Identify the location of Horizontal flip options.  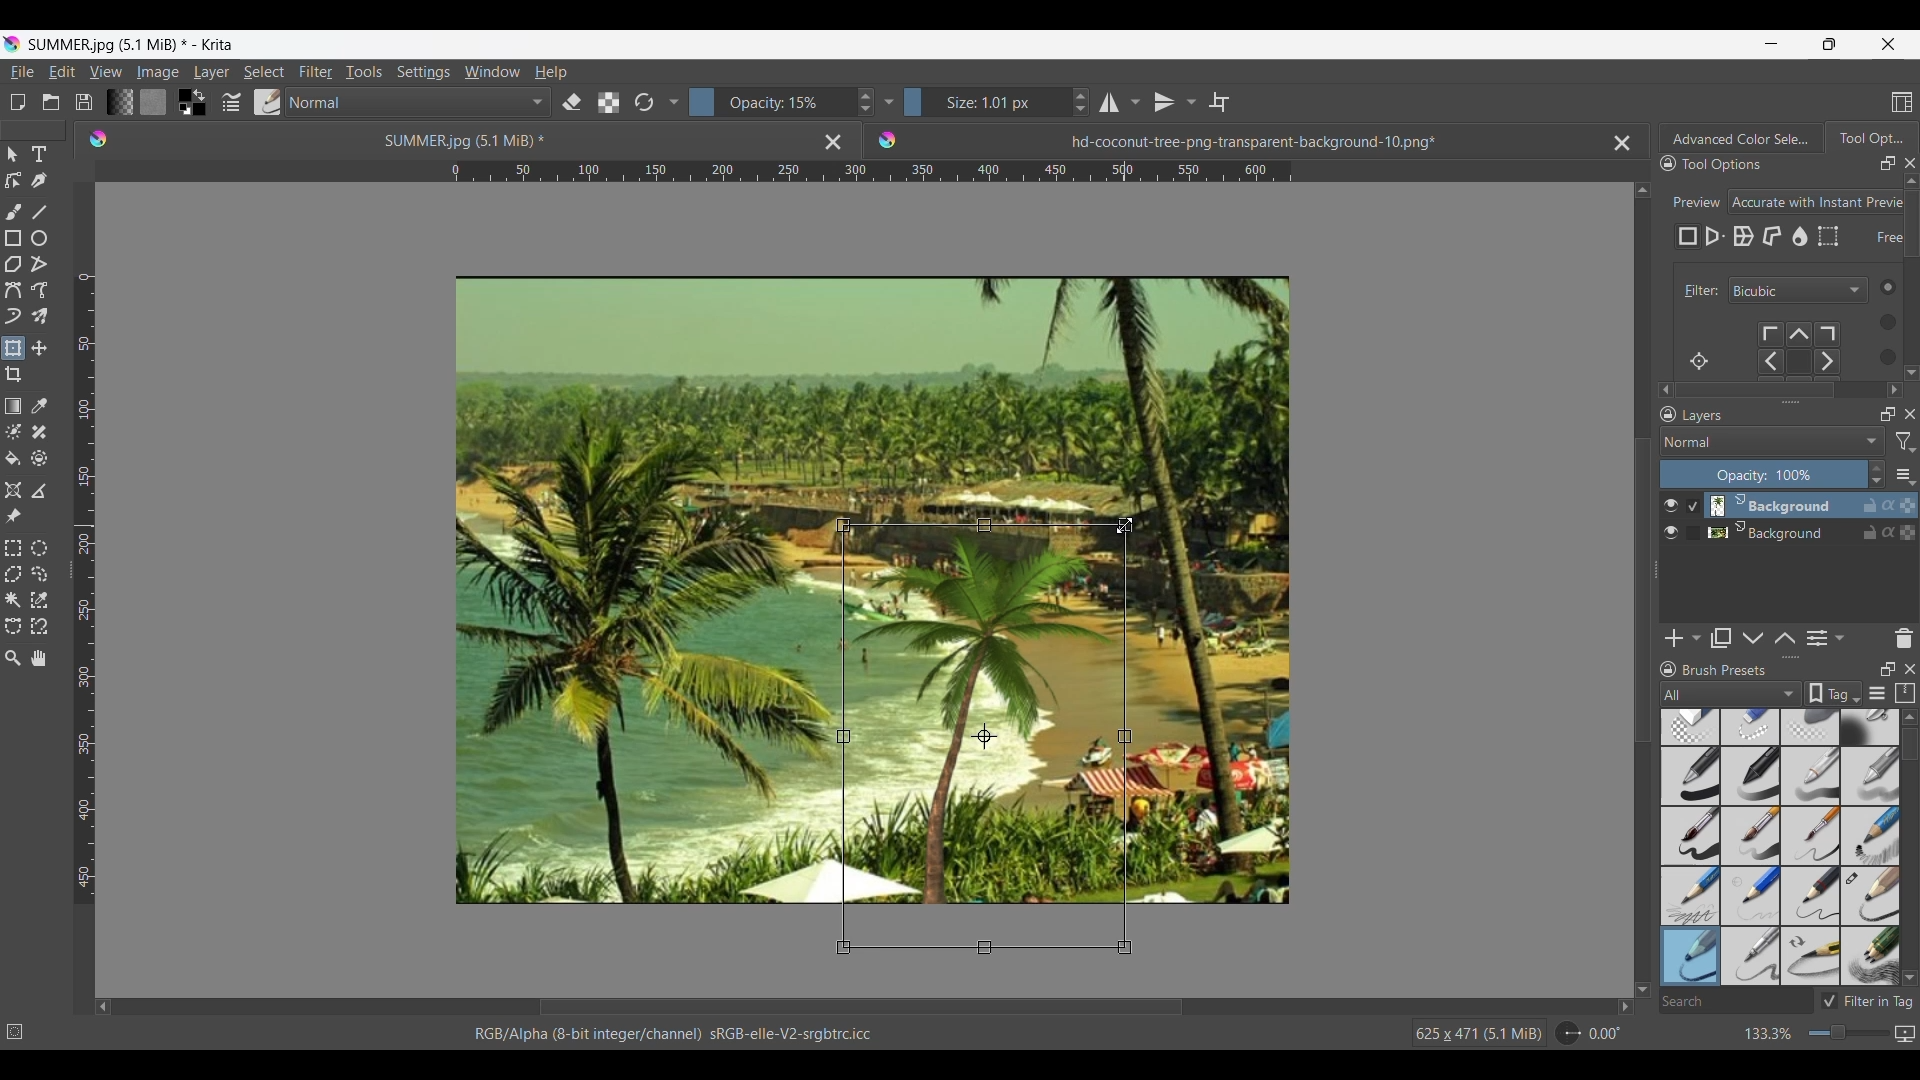
(1109, 102).